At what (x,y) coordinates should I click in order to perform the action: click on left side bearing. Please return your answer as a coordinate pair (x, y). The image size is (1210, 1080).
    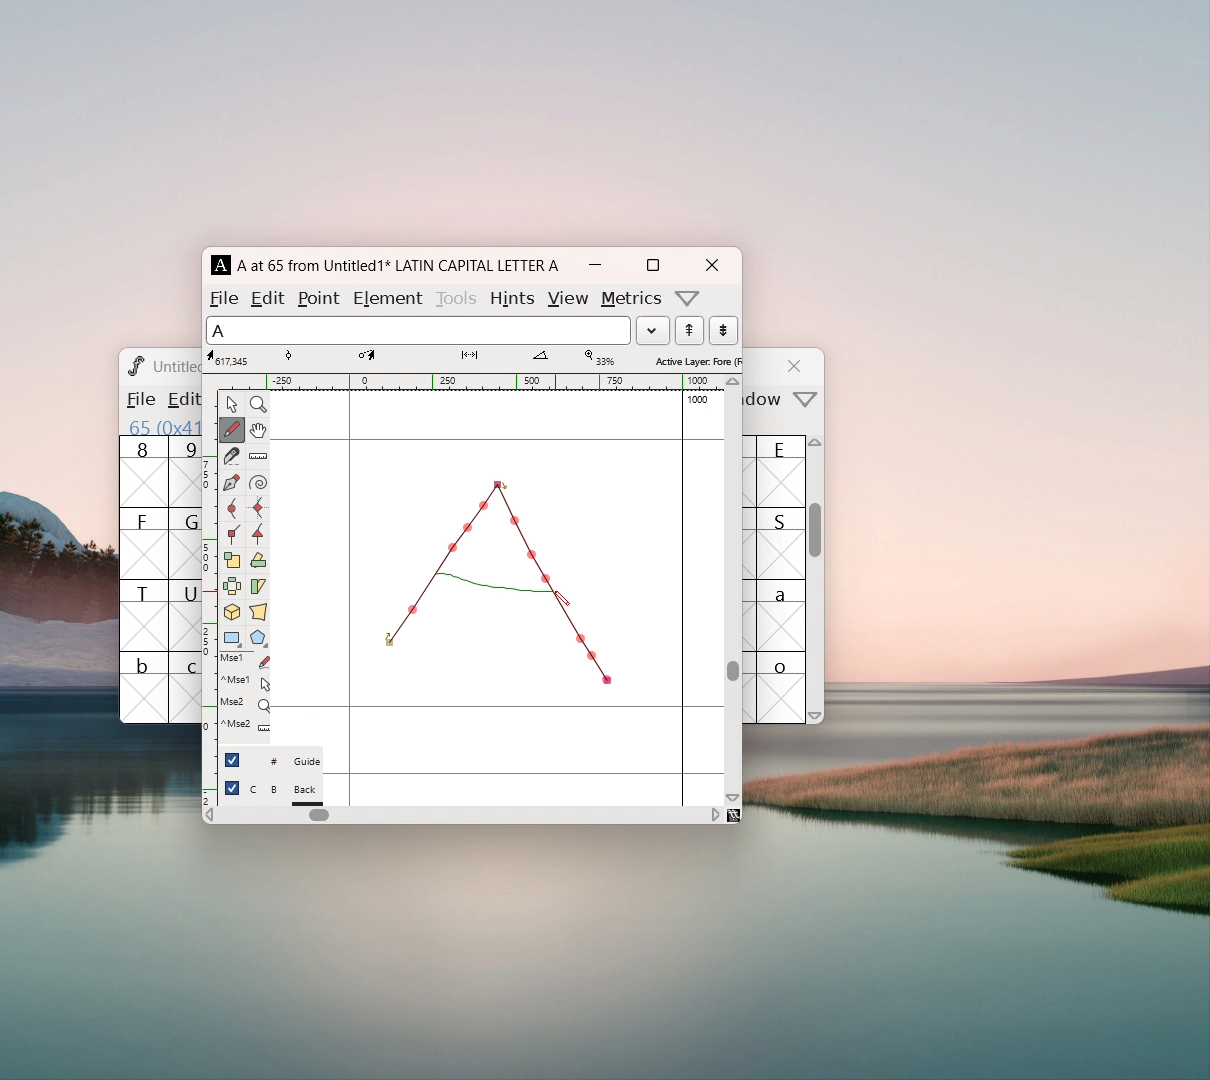
    Looking at the image, I should click on (350, 597).